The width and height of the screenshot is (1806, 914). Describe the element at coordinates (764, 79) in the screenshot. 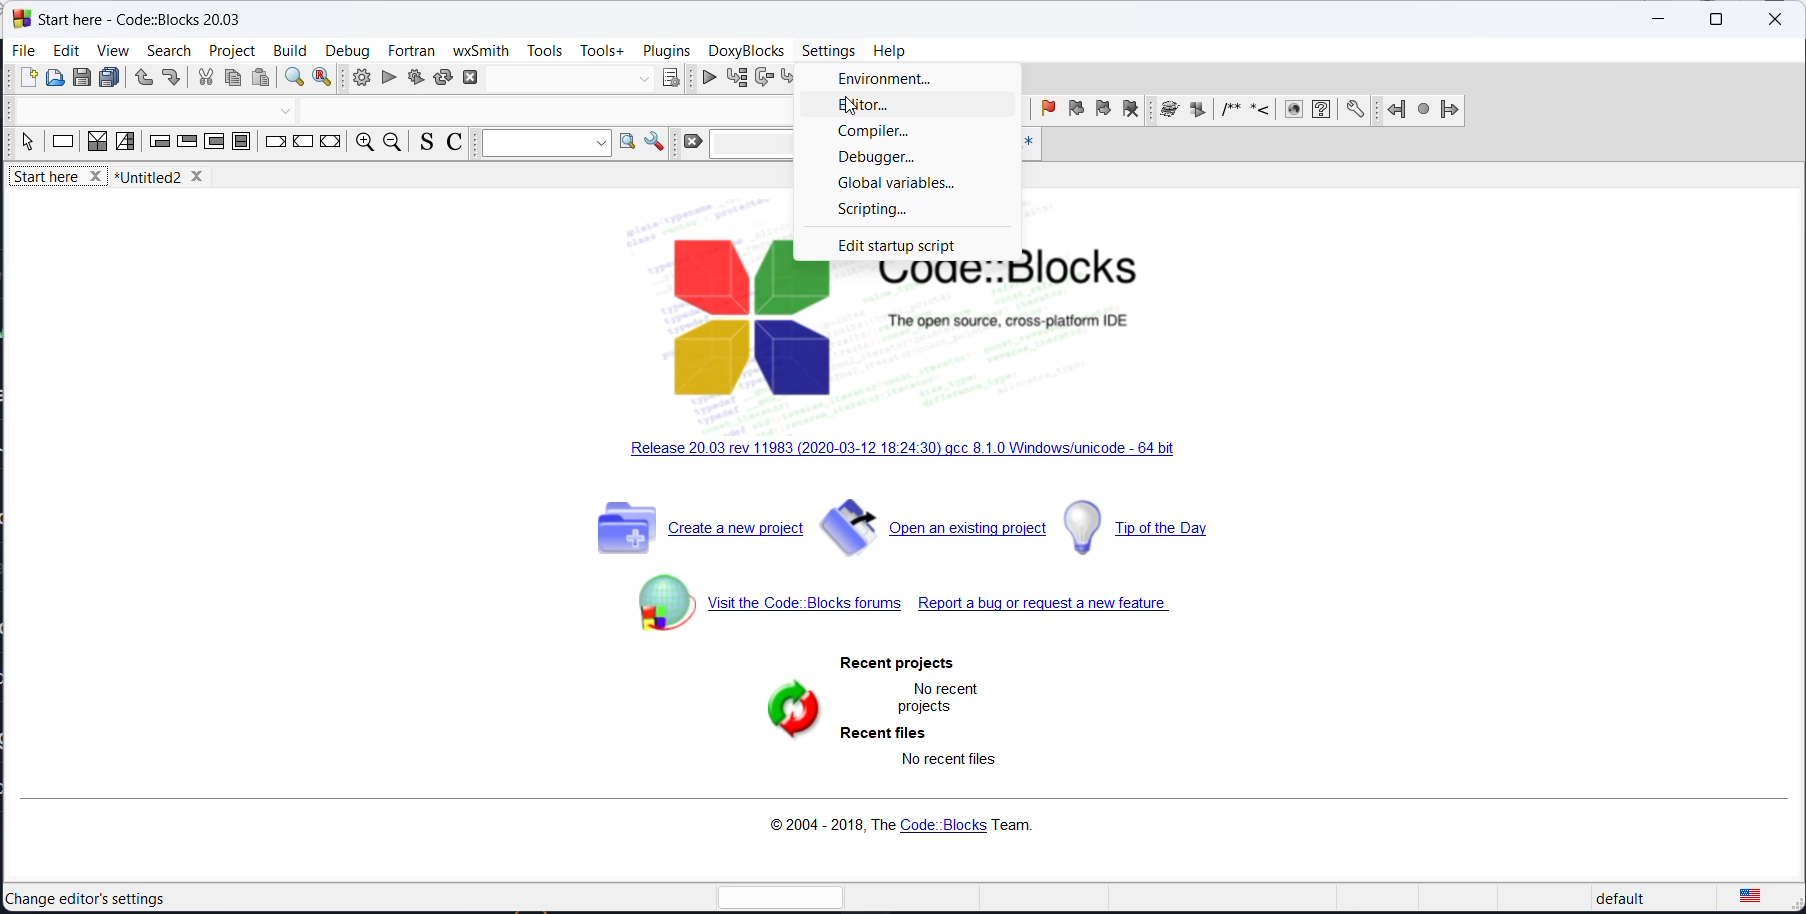

I see `next line` at that location.